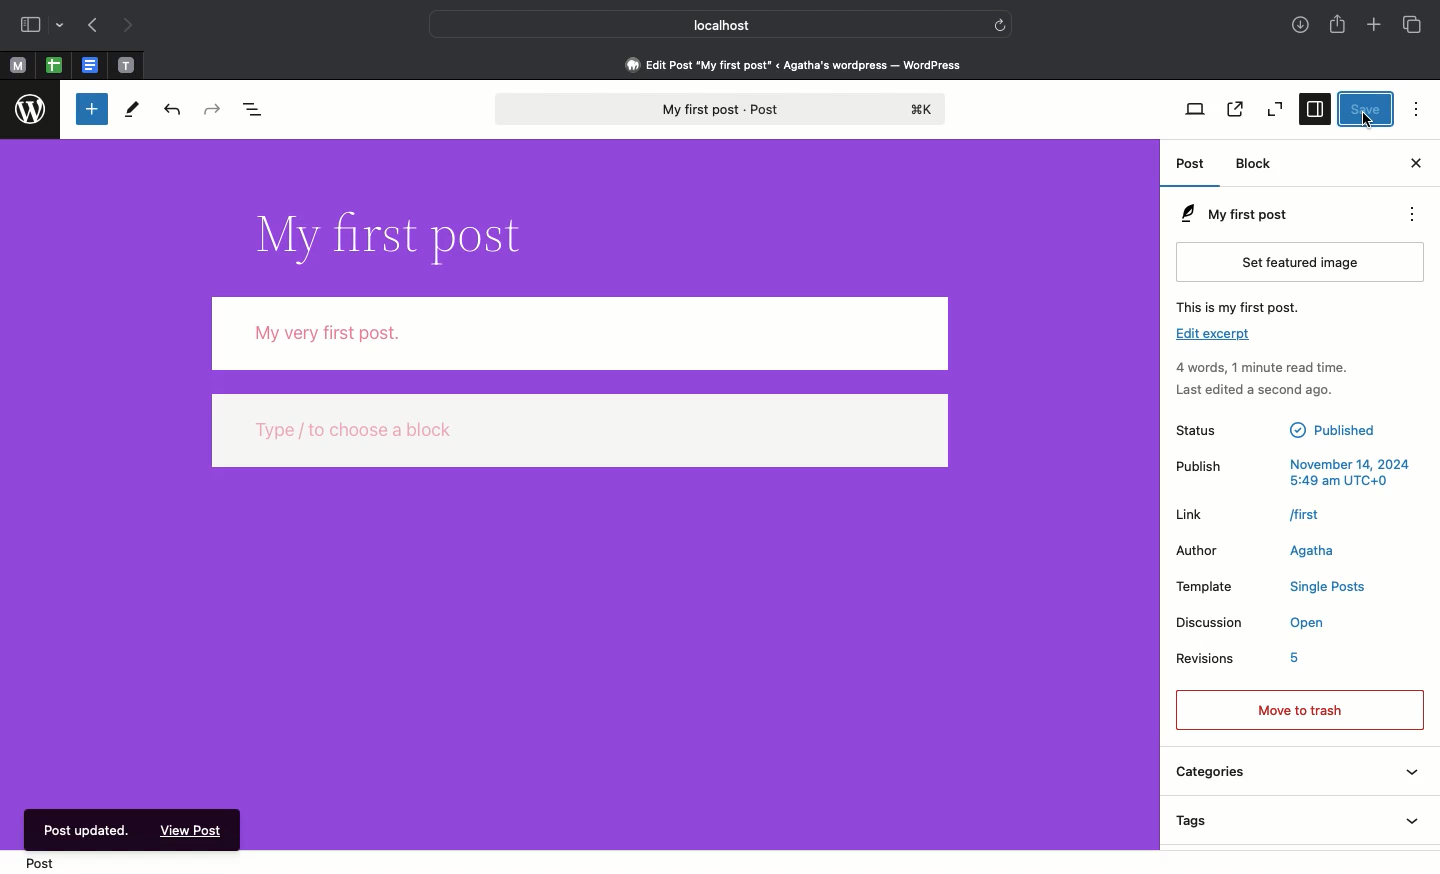 The height and width of the screenshot is (874, 1440). Describe the element at coordinates (1365, 125) in the screenshot. I see `cursor` at that location.